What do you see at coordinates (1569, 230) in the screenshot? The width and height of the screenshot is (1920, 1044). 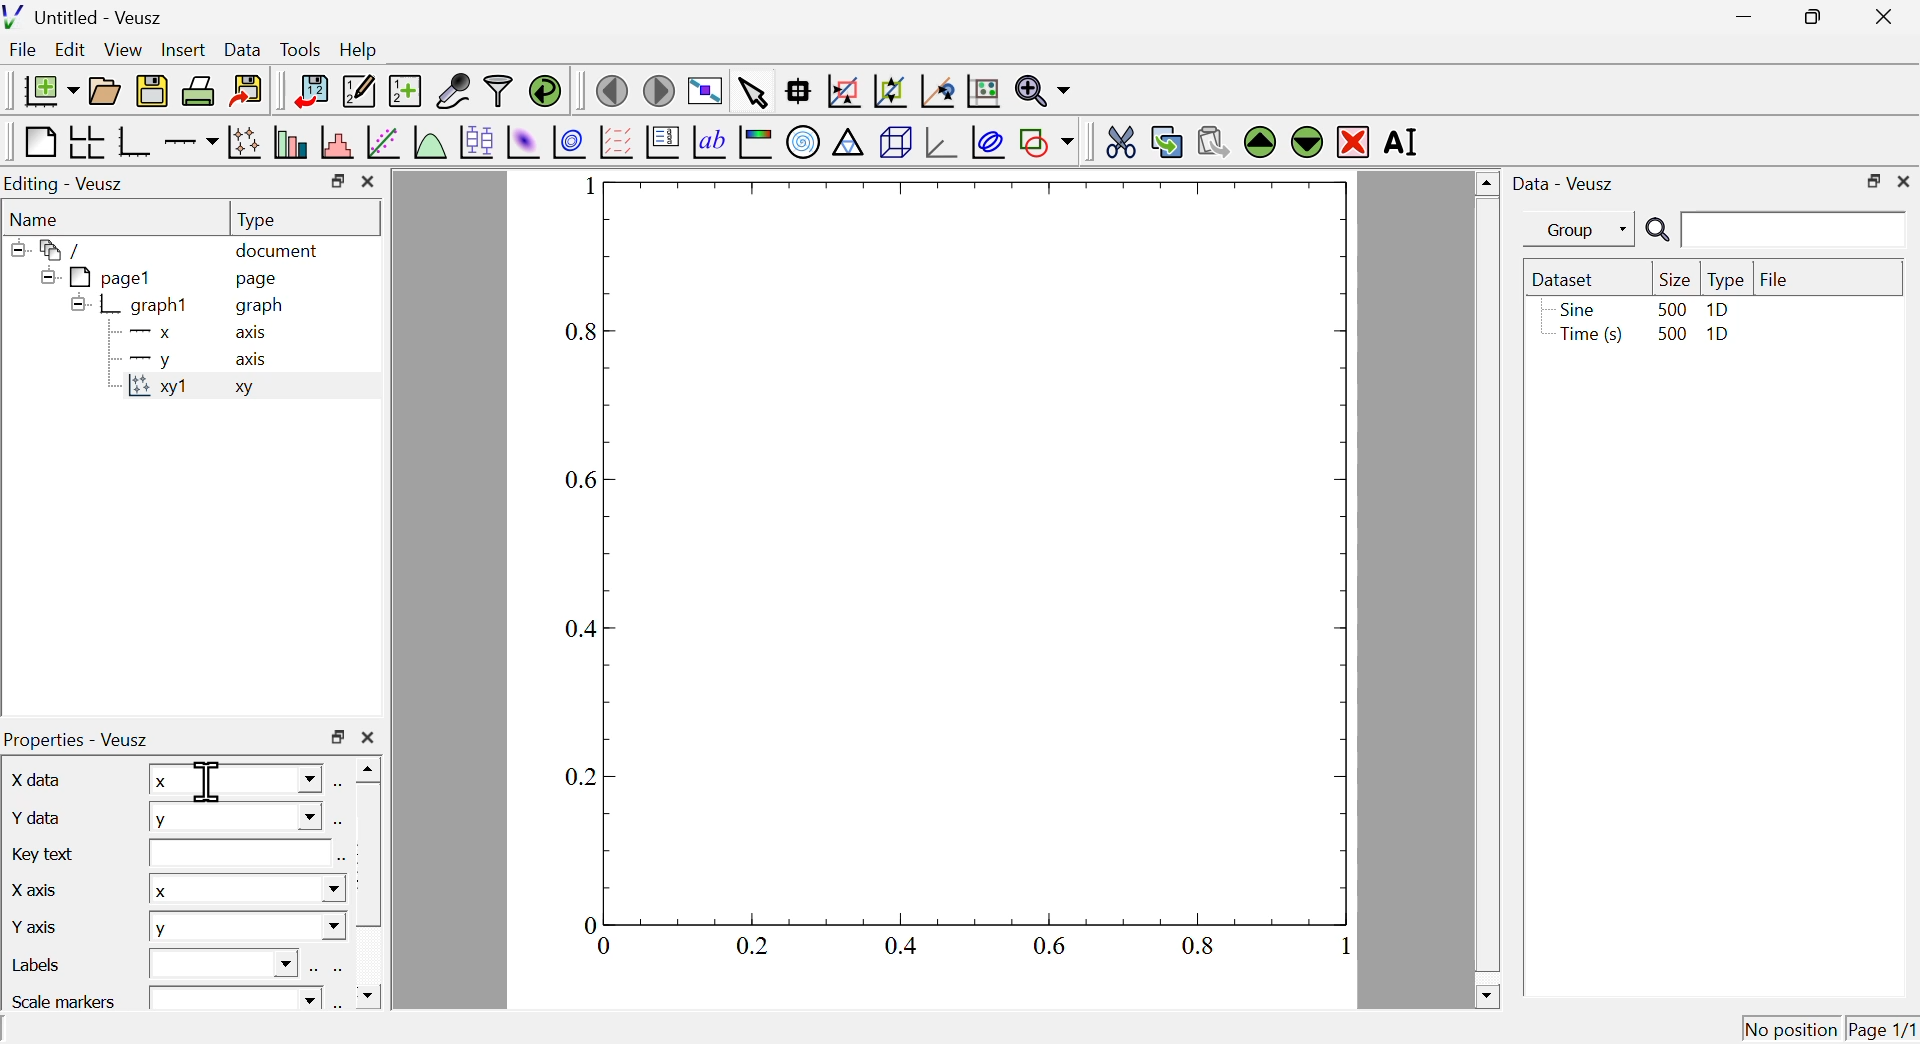 I see `group` at bounding box center [1569, 230].